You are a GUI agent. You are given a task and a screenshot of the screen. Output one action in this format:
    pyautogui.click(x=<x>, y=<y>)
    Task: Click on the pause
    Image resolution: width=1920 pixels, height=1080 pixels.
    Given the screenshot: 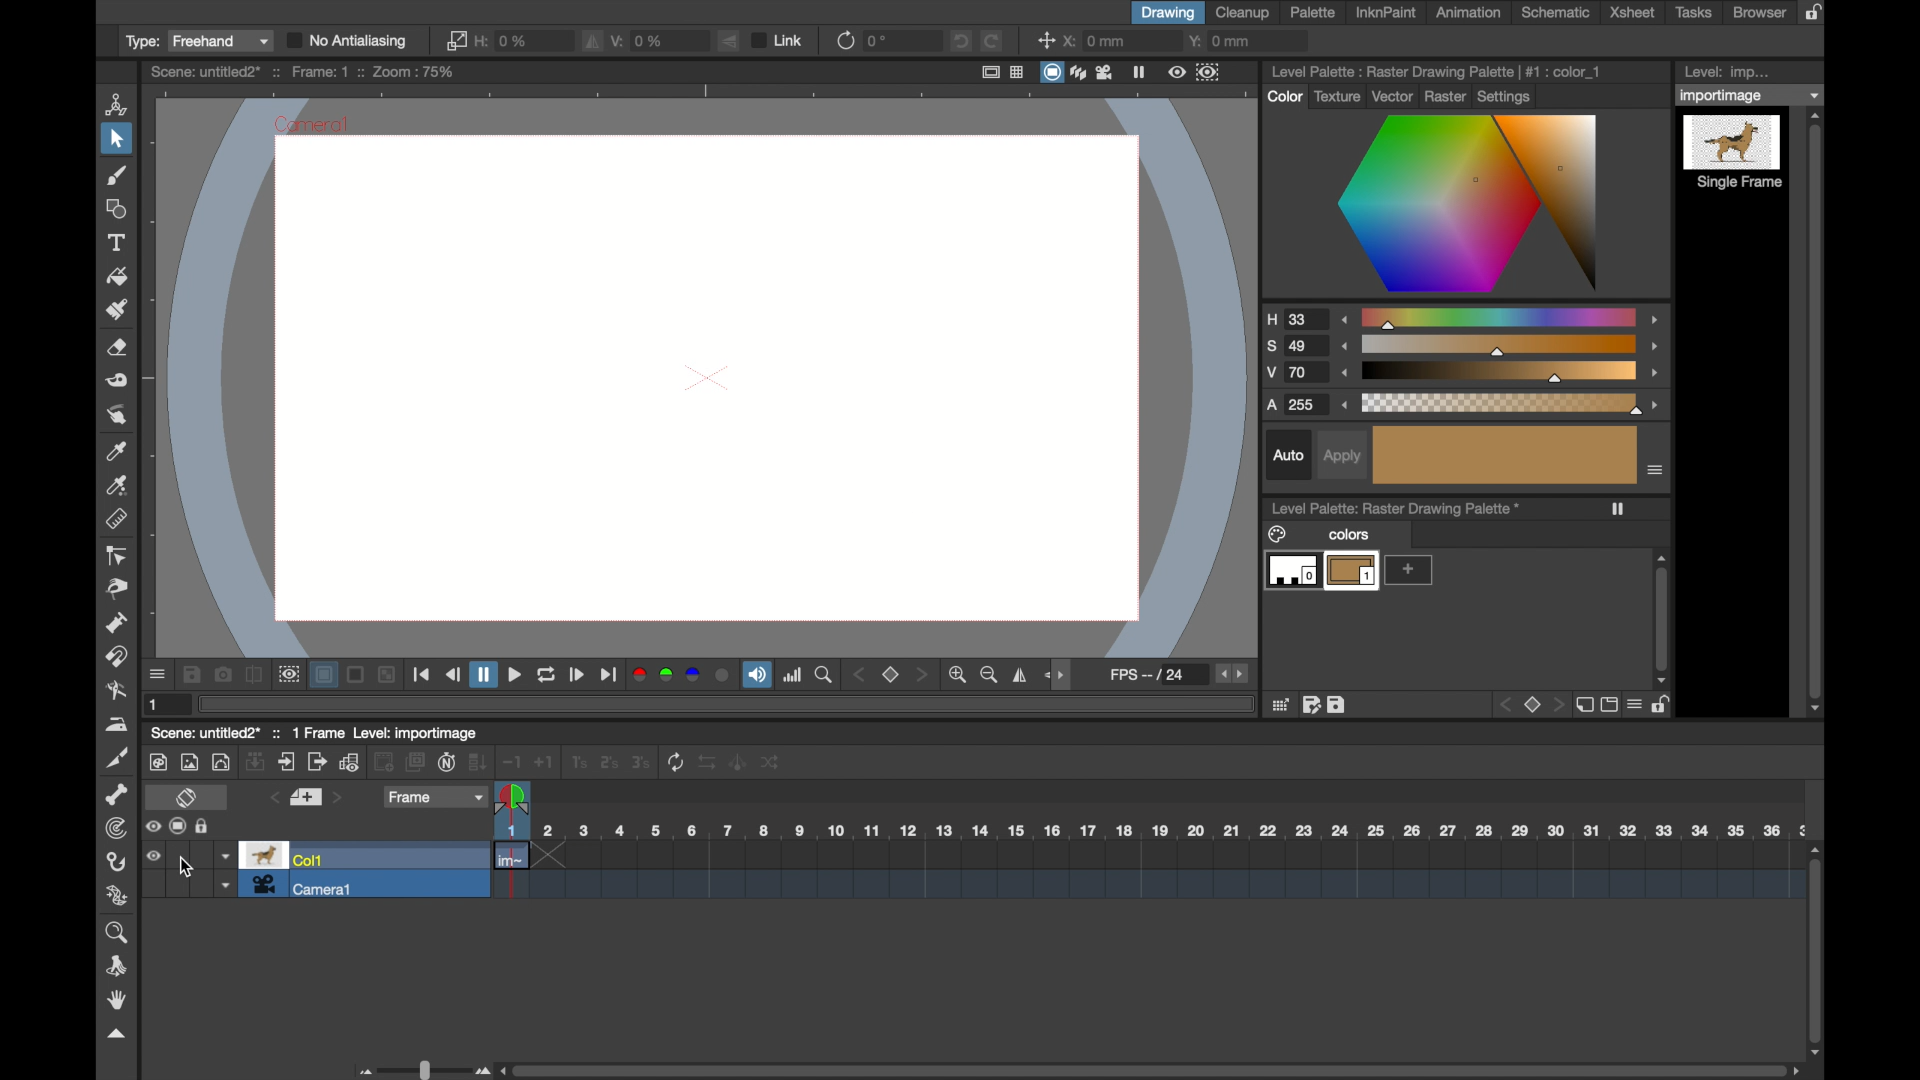 What is the action you would take?
    pyautogui.click(x=1140, y=72)
    